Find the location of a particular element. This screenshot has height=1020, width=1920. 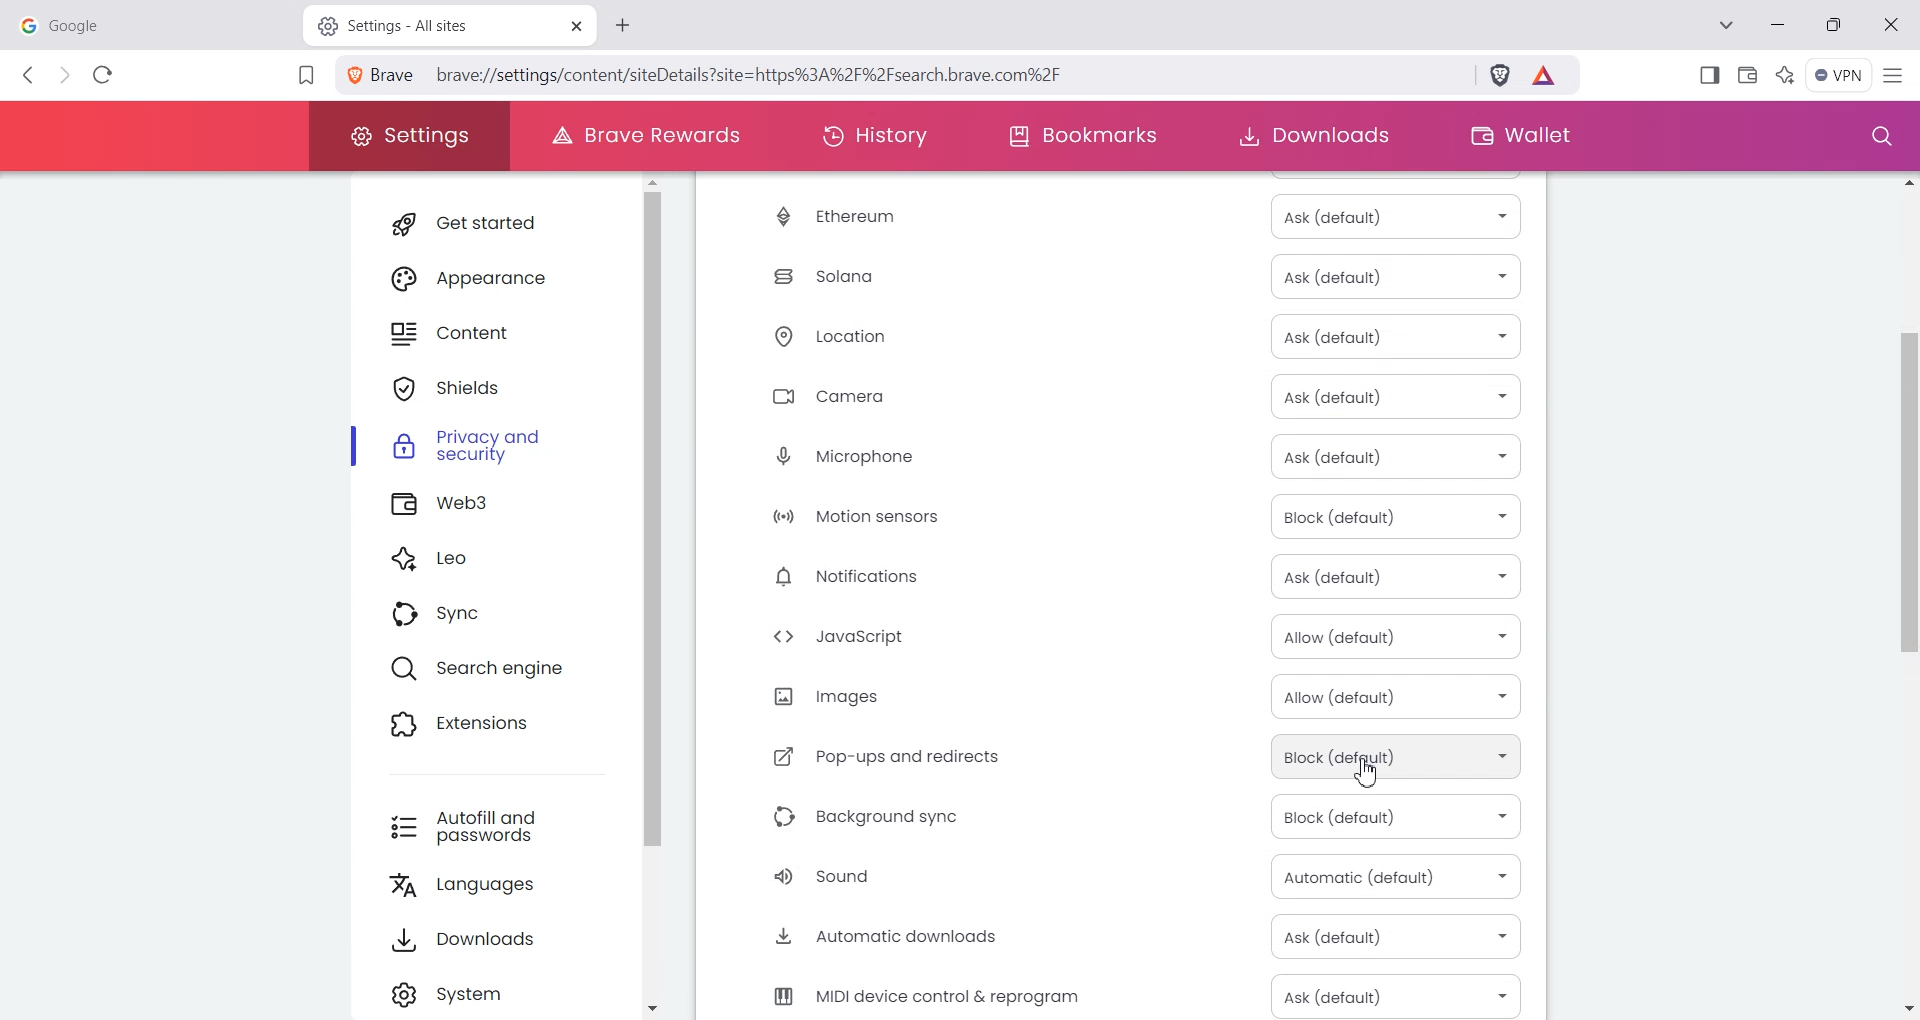

MIDI device control & reprogram Ask (Default) is located at coordinates (1125, 994).